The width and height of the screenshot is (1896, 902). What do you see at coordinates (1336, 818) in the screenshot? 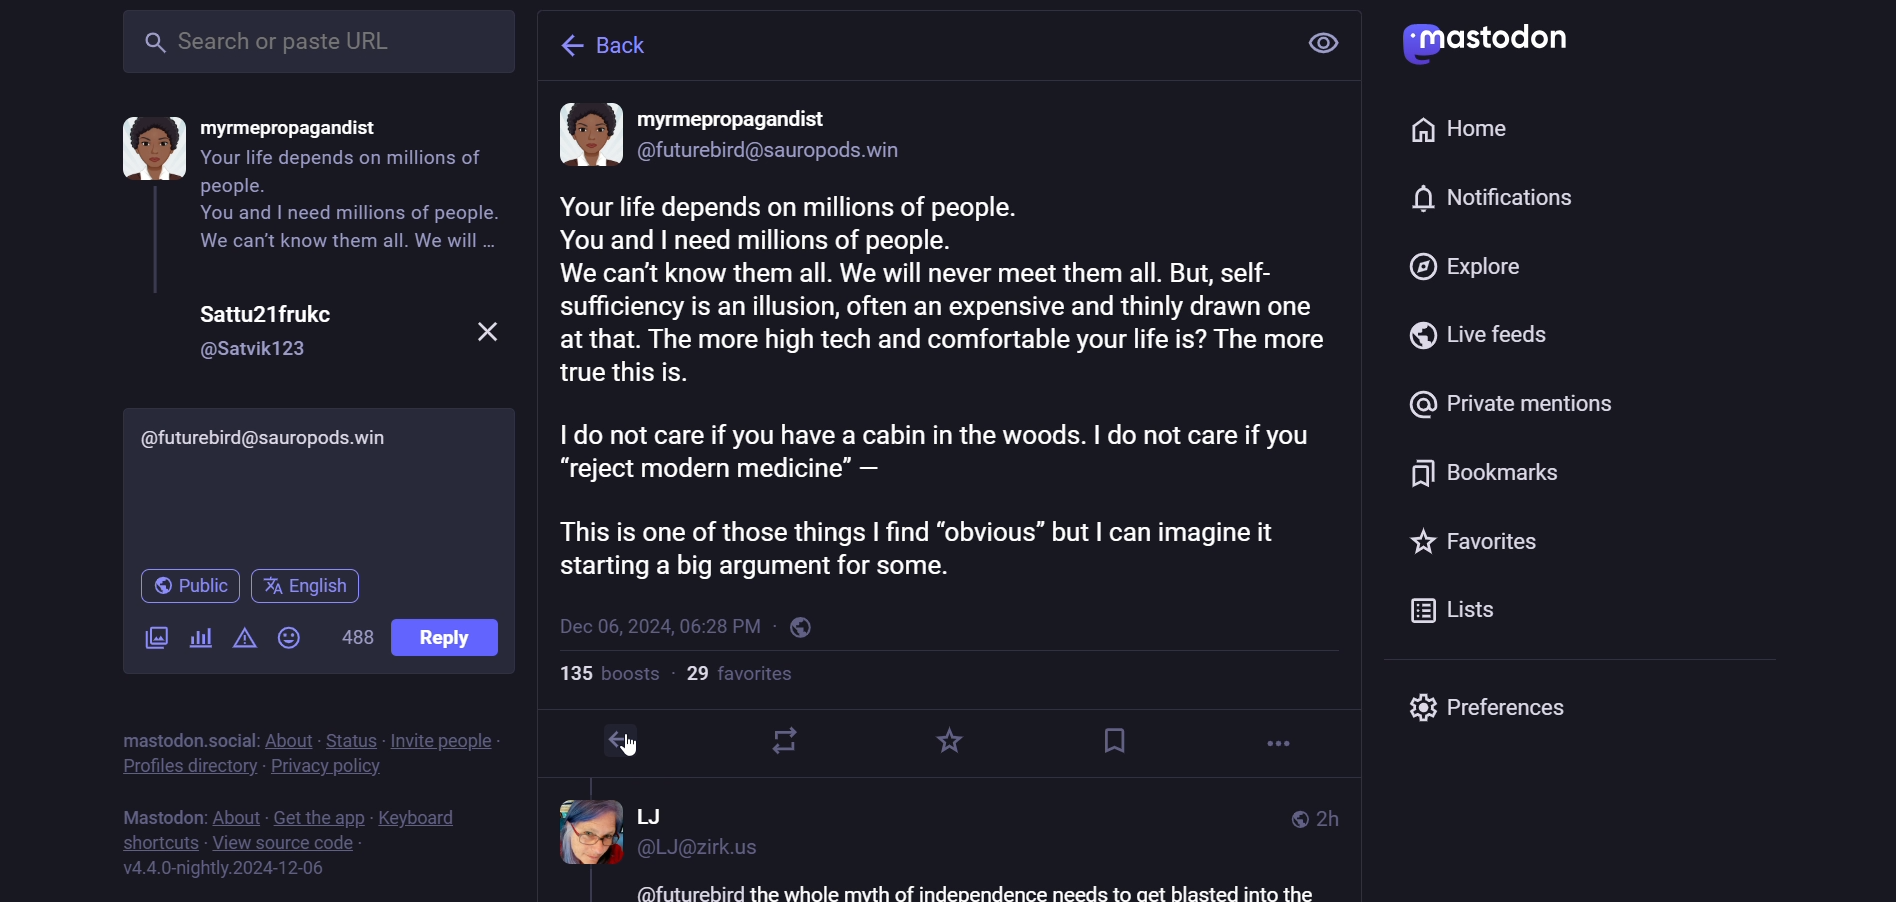
I see `last modifiied` at bounding box center [1336, 818].